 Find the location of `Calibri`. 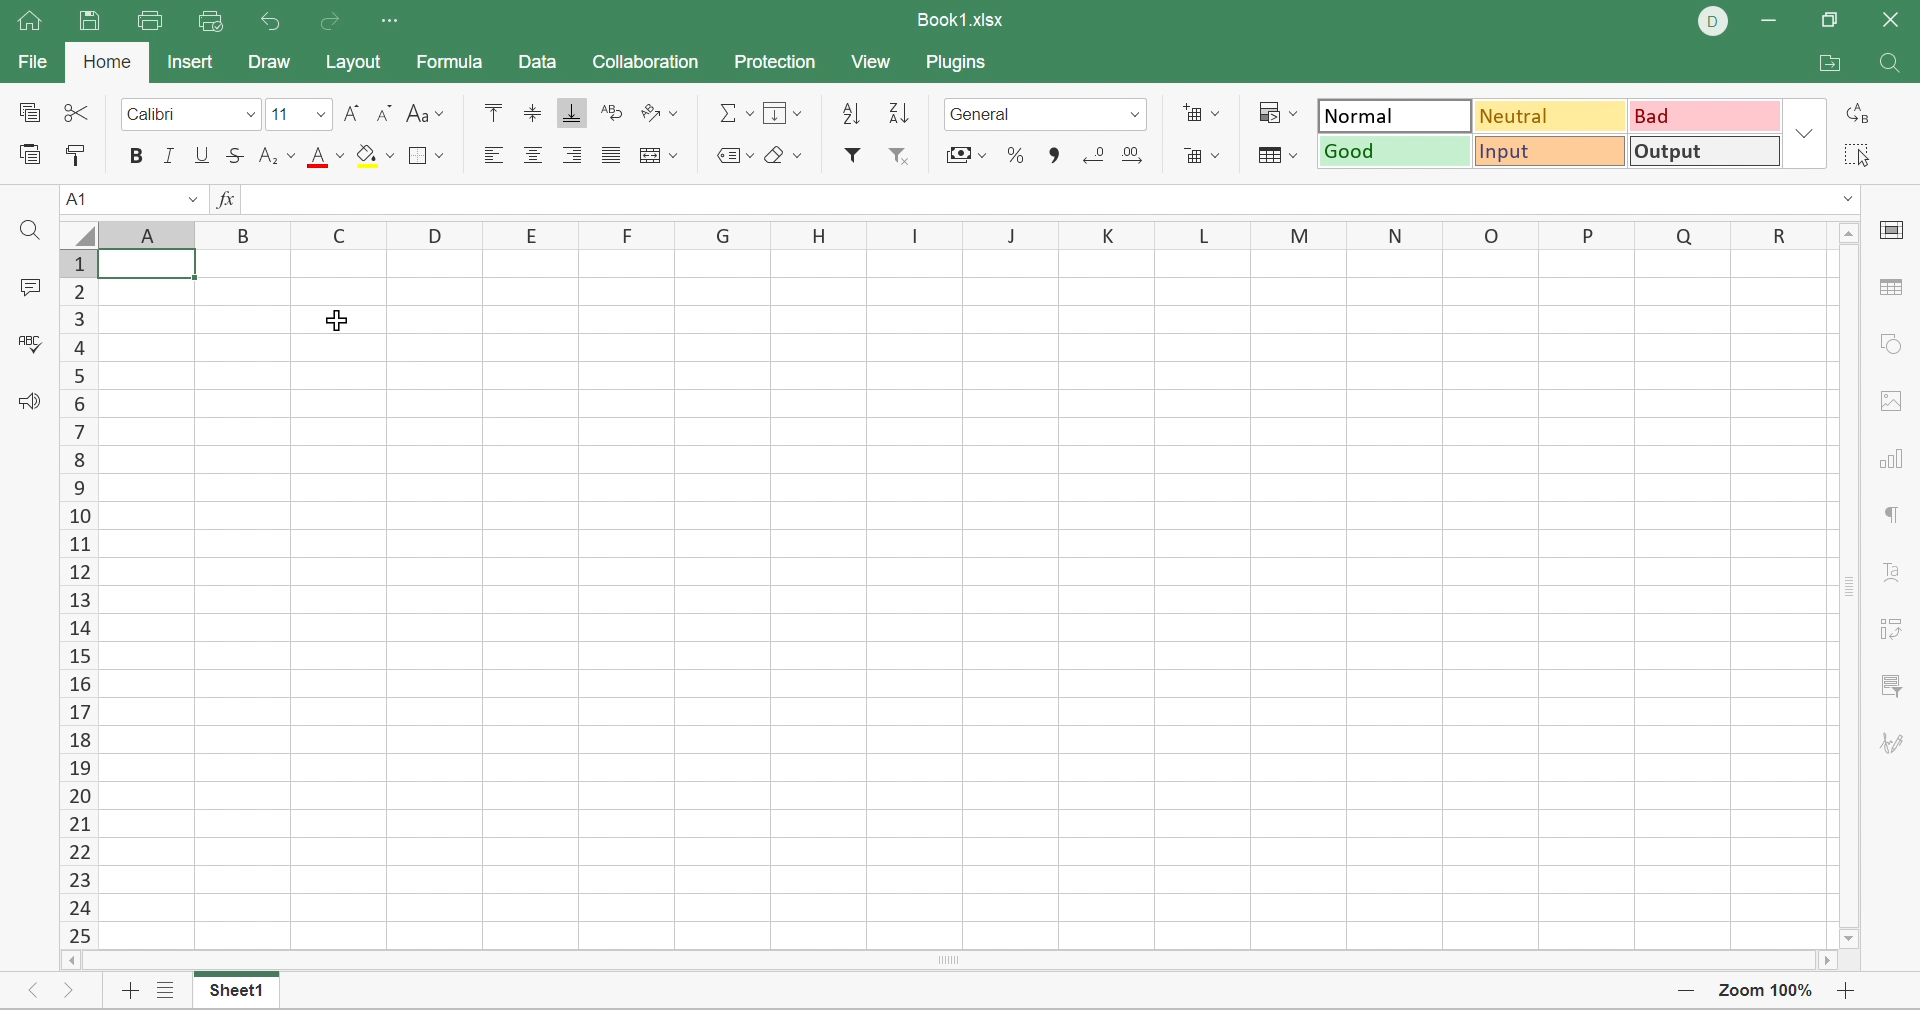

Calibri is located at coordinates (157, 115).